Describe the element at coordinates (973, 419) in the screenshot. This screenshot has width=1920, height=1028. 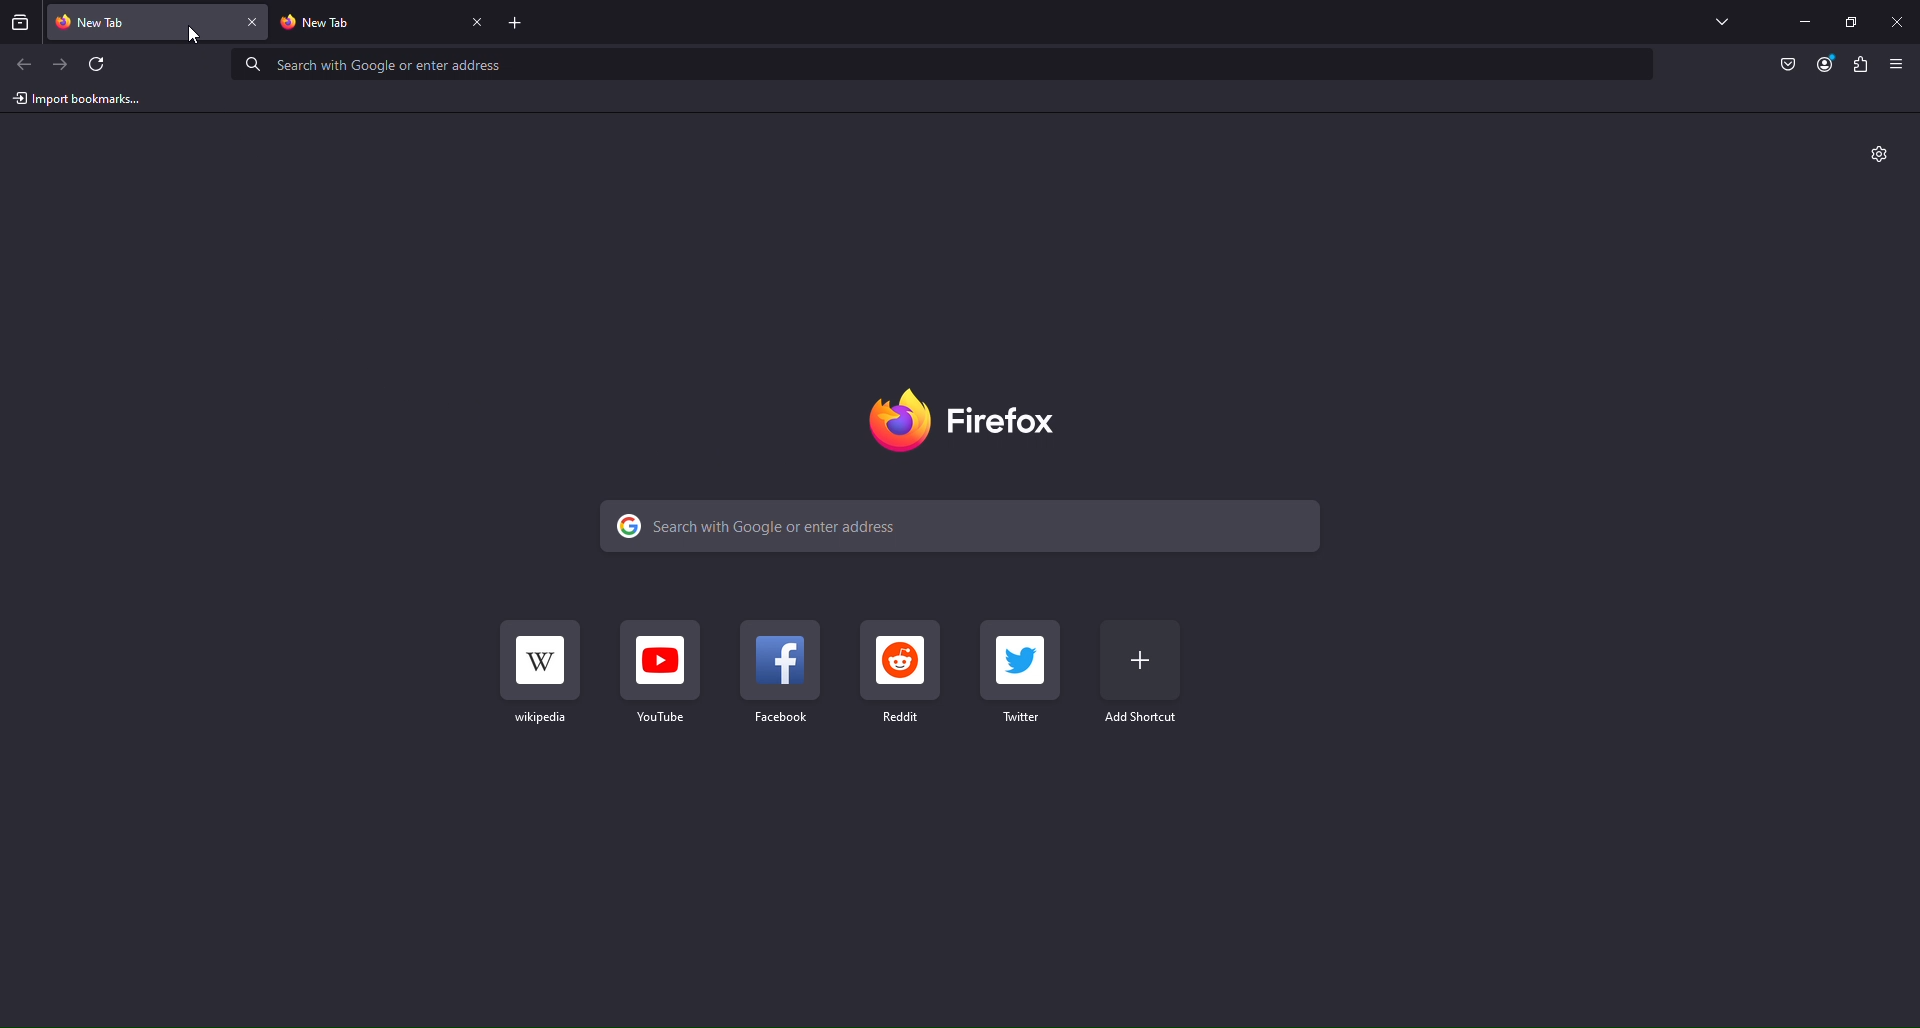
I see `Logo` at that location.